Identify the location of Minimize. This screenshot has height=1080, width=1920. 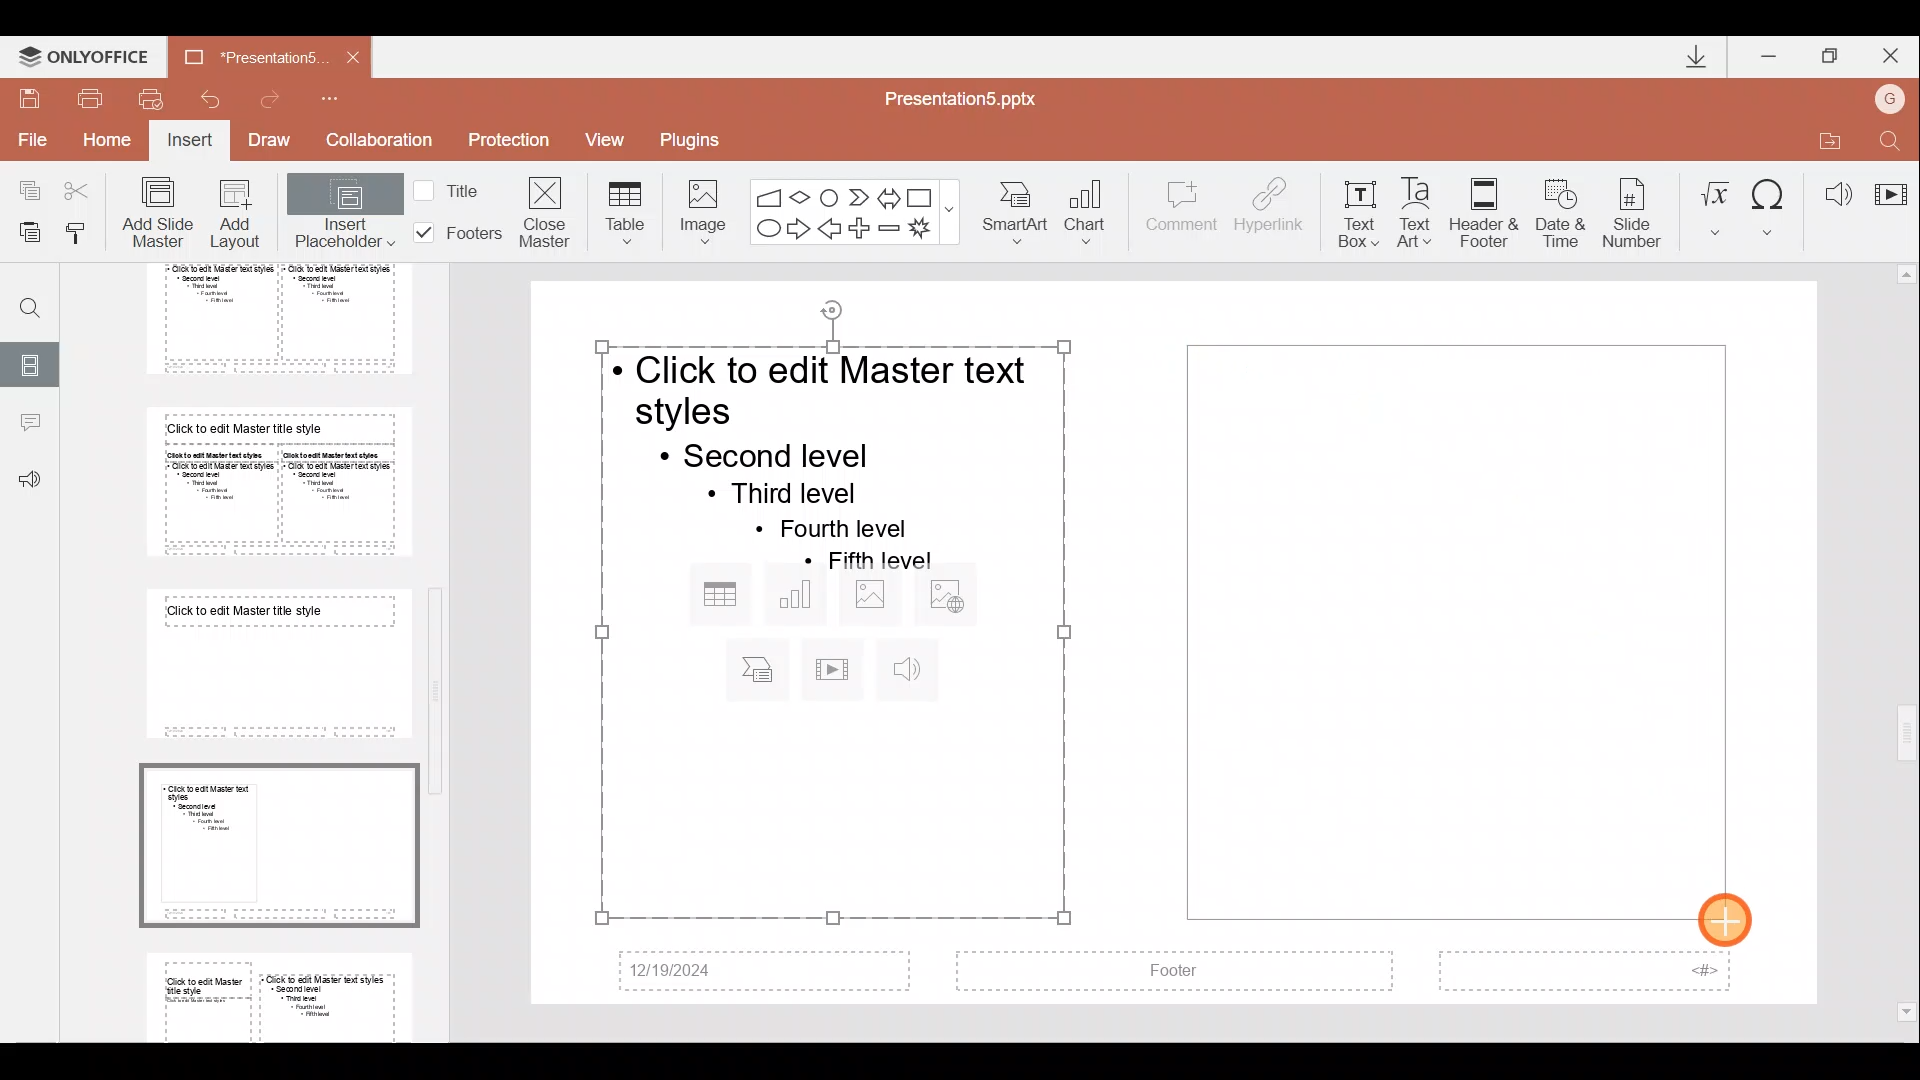
(1770, 52).